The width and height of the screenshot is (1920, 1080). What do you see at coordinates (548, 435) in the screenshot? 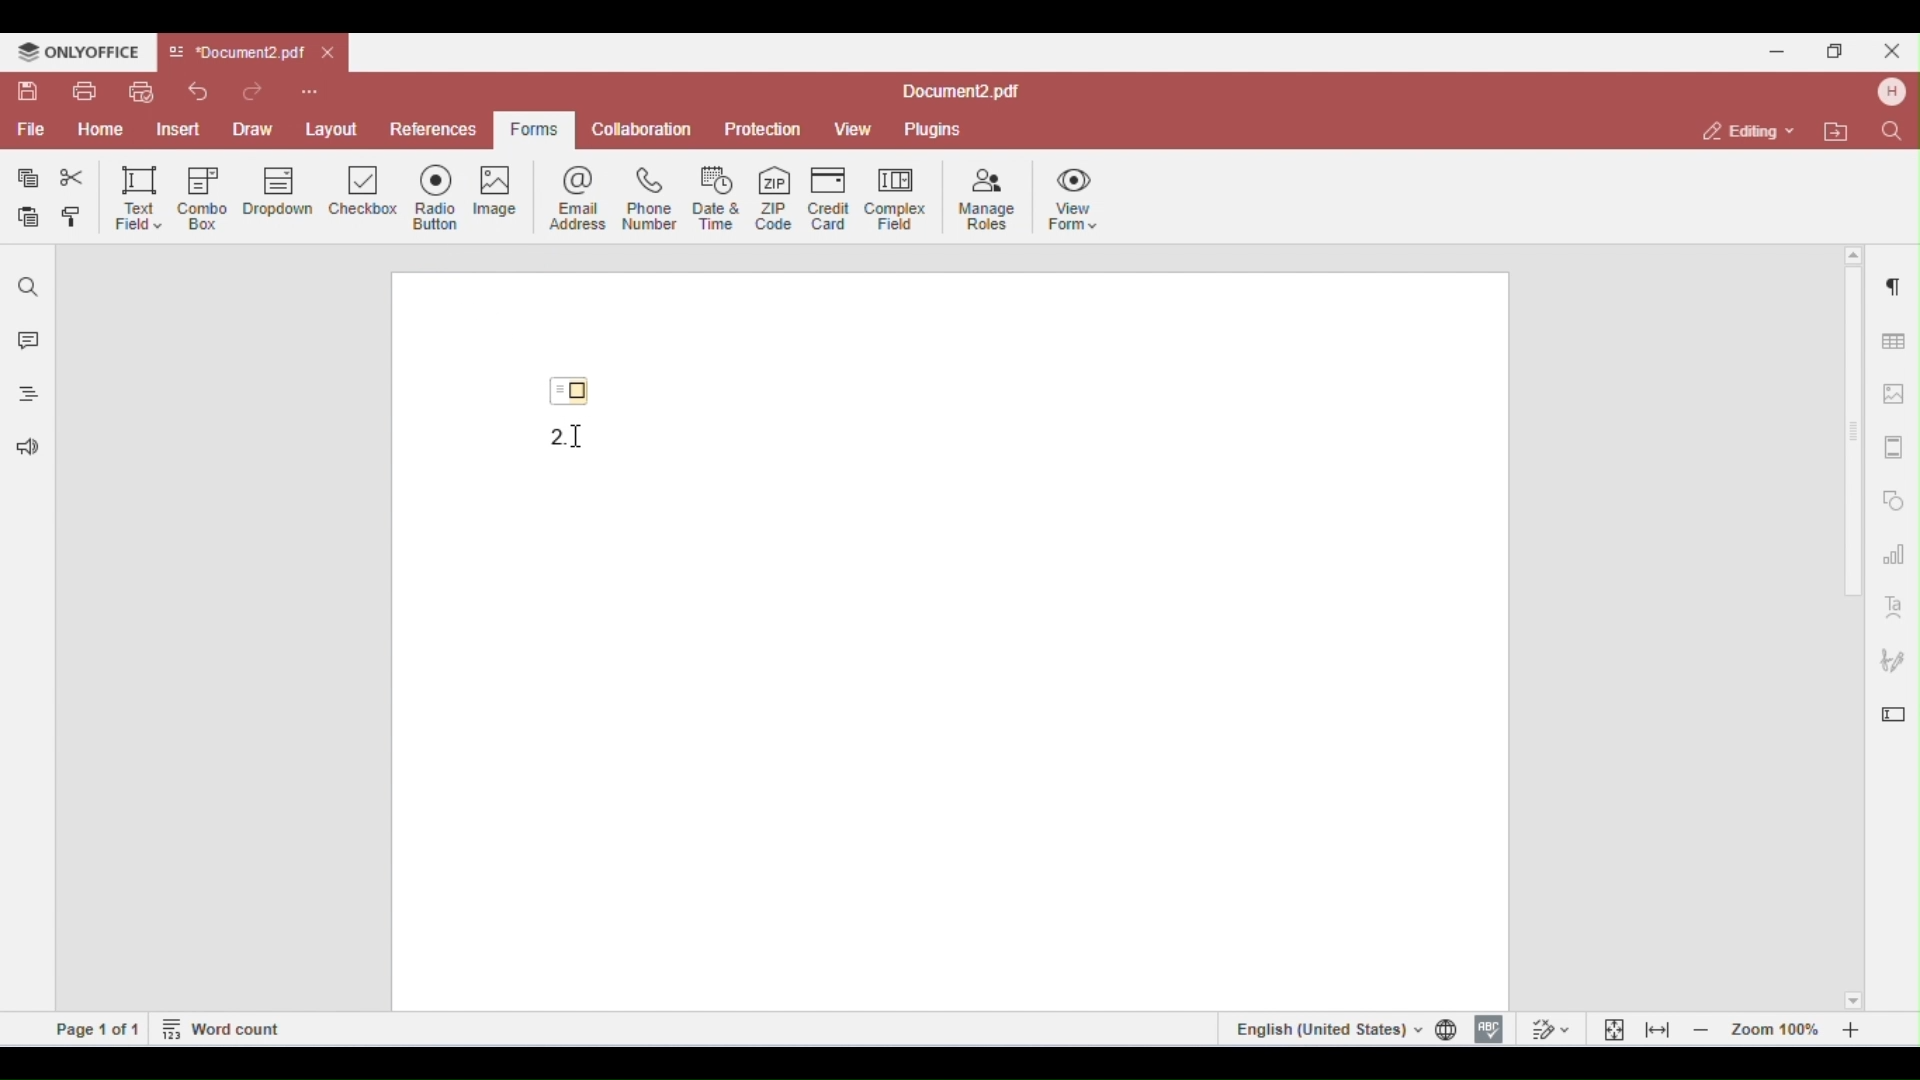
I see `form field` at bounding box center [548, 435].